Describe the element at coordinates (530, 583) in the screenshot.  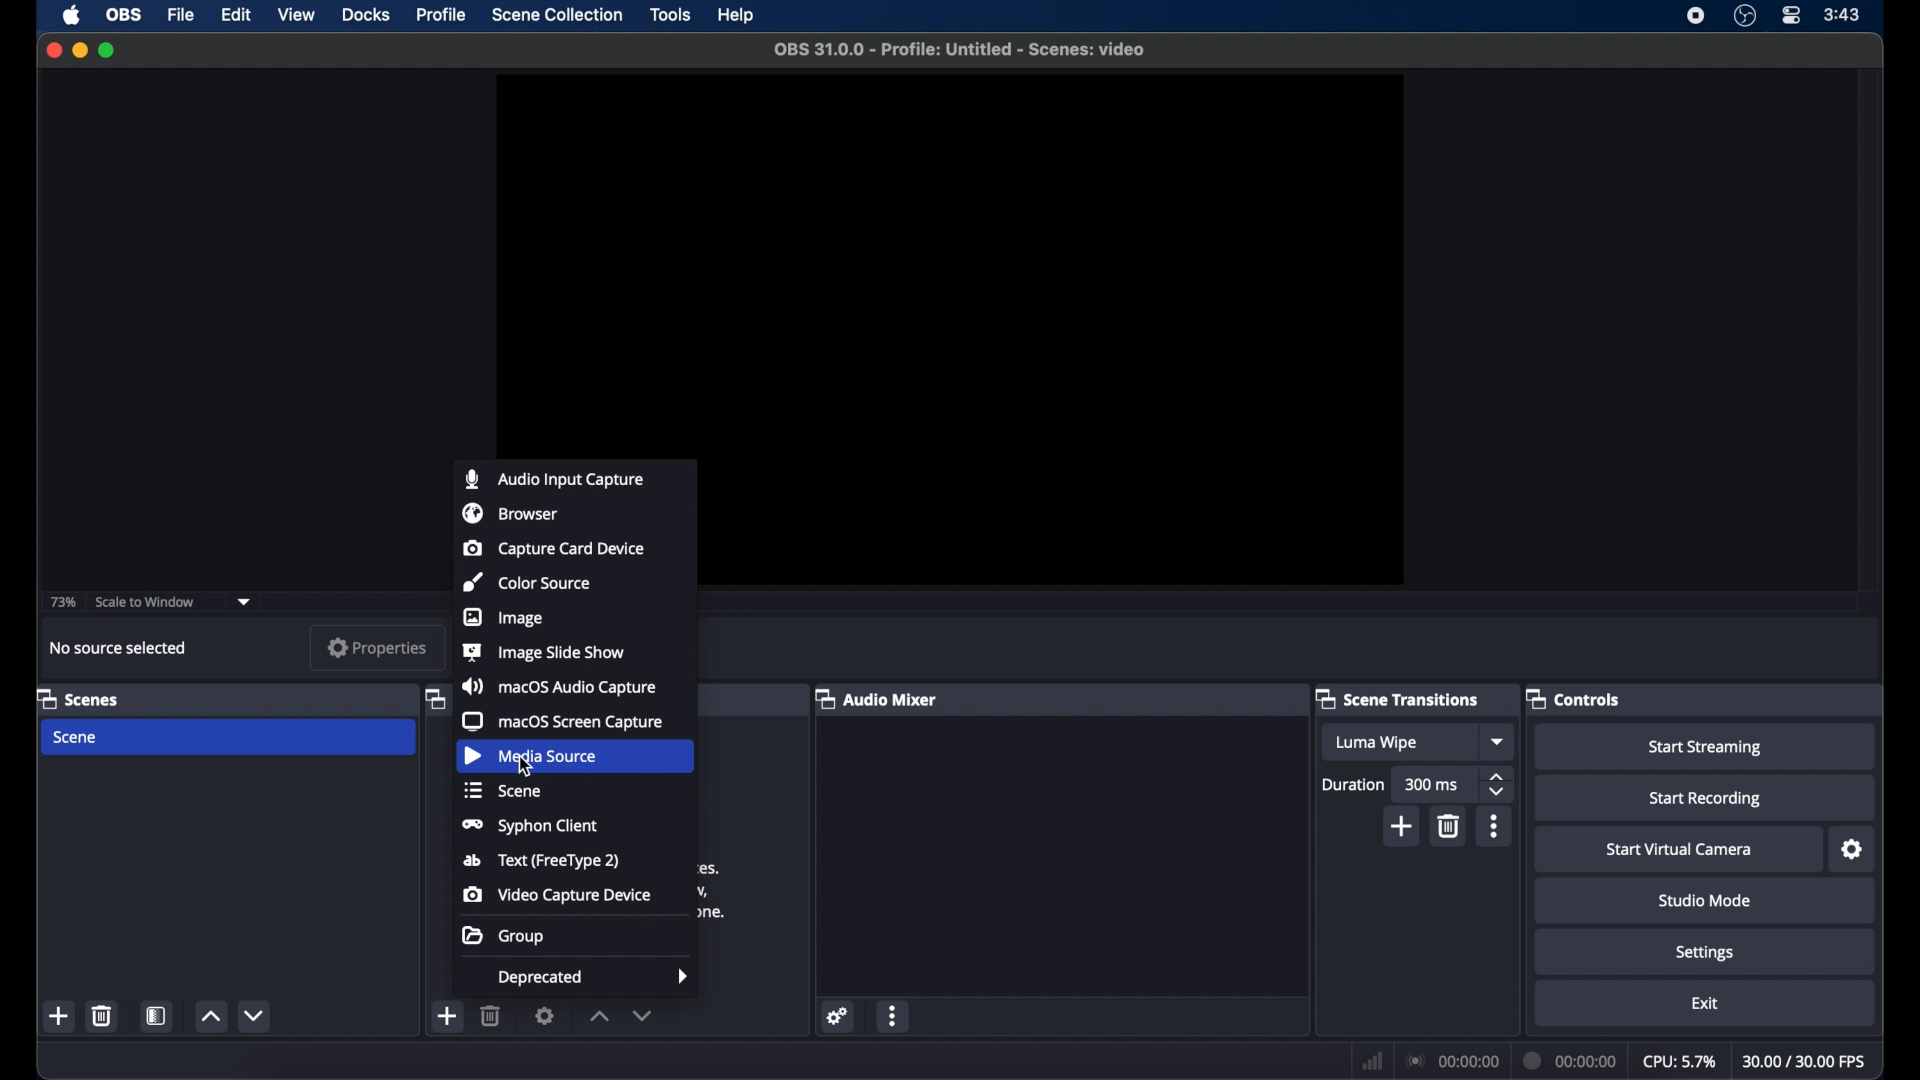
I see `color source` at that location.